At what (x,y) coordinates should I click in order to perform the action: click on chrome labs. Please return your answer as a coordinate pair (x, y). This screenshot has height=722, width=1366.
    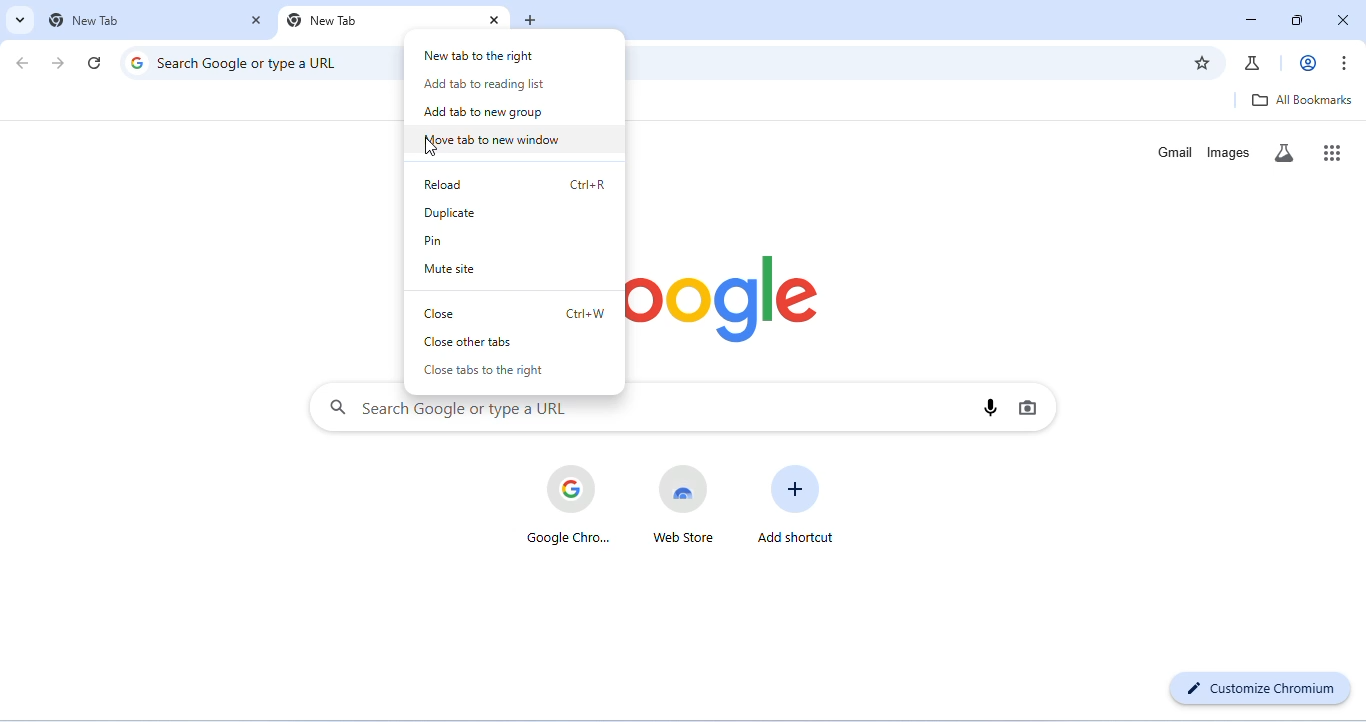
    Looking at the image, I should click on (1253, 63).